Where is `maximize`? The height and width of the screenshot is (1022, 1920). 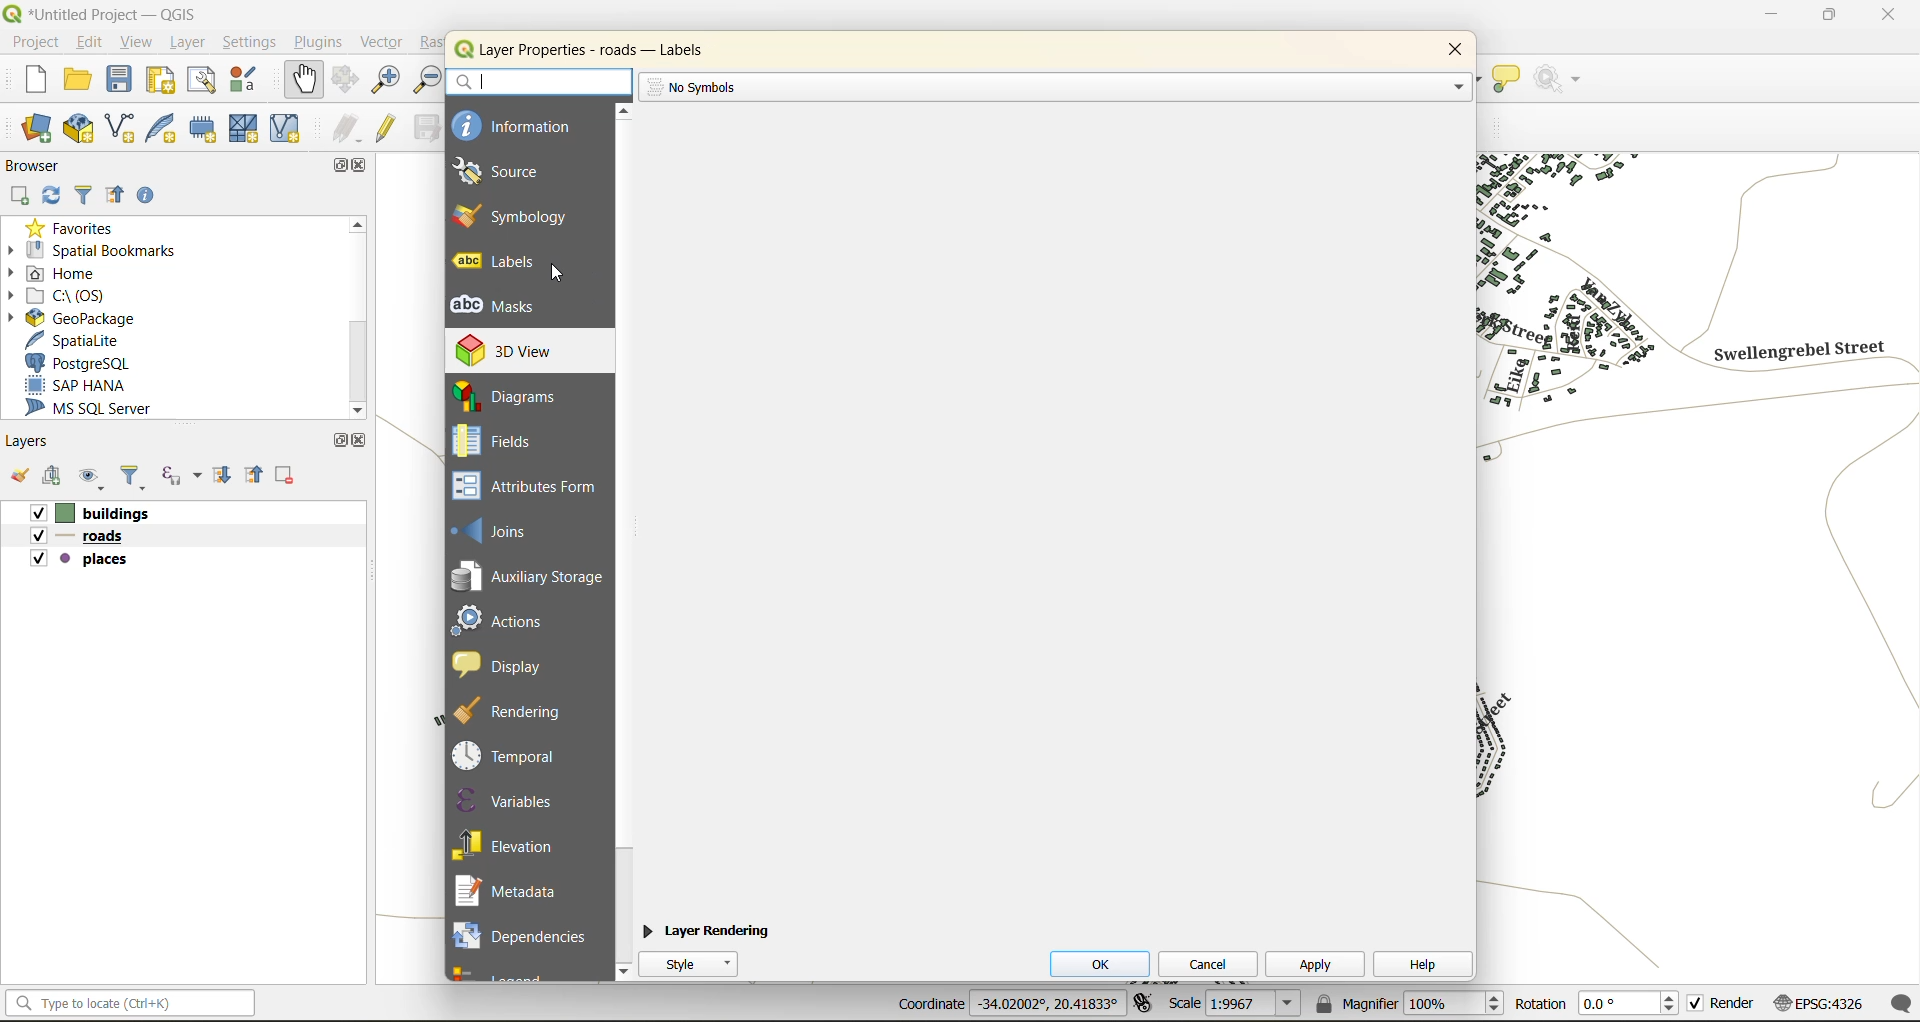 maximize is located at coordinates (342, 168).